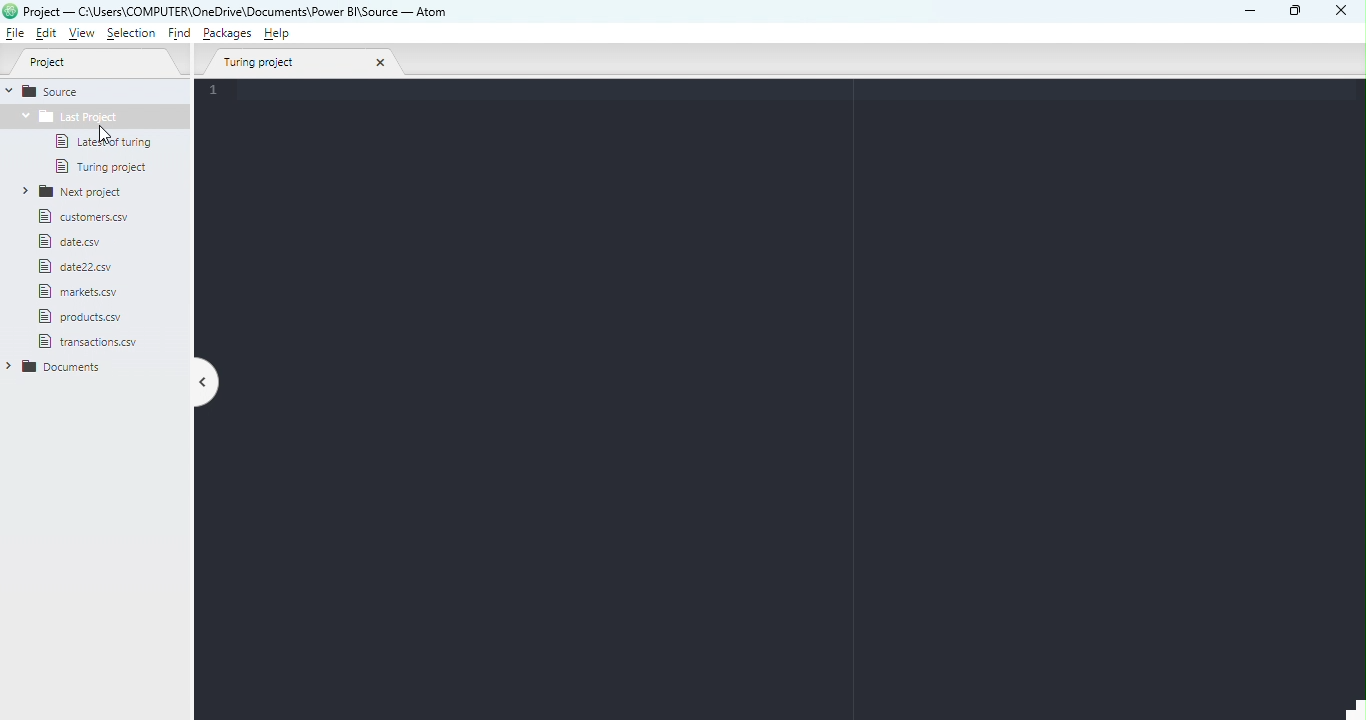  I want to click on View, so click(78, 34).